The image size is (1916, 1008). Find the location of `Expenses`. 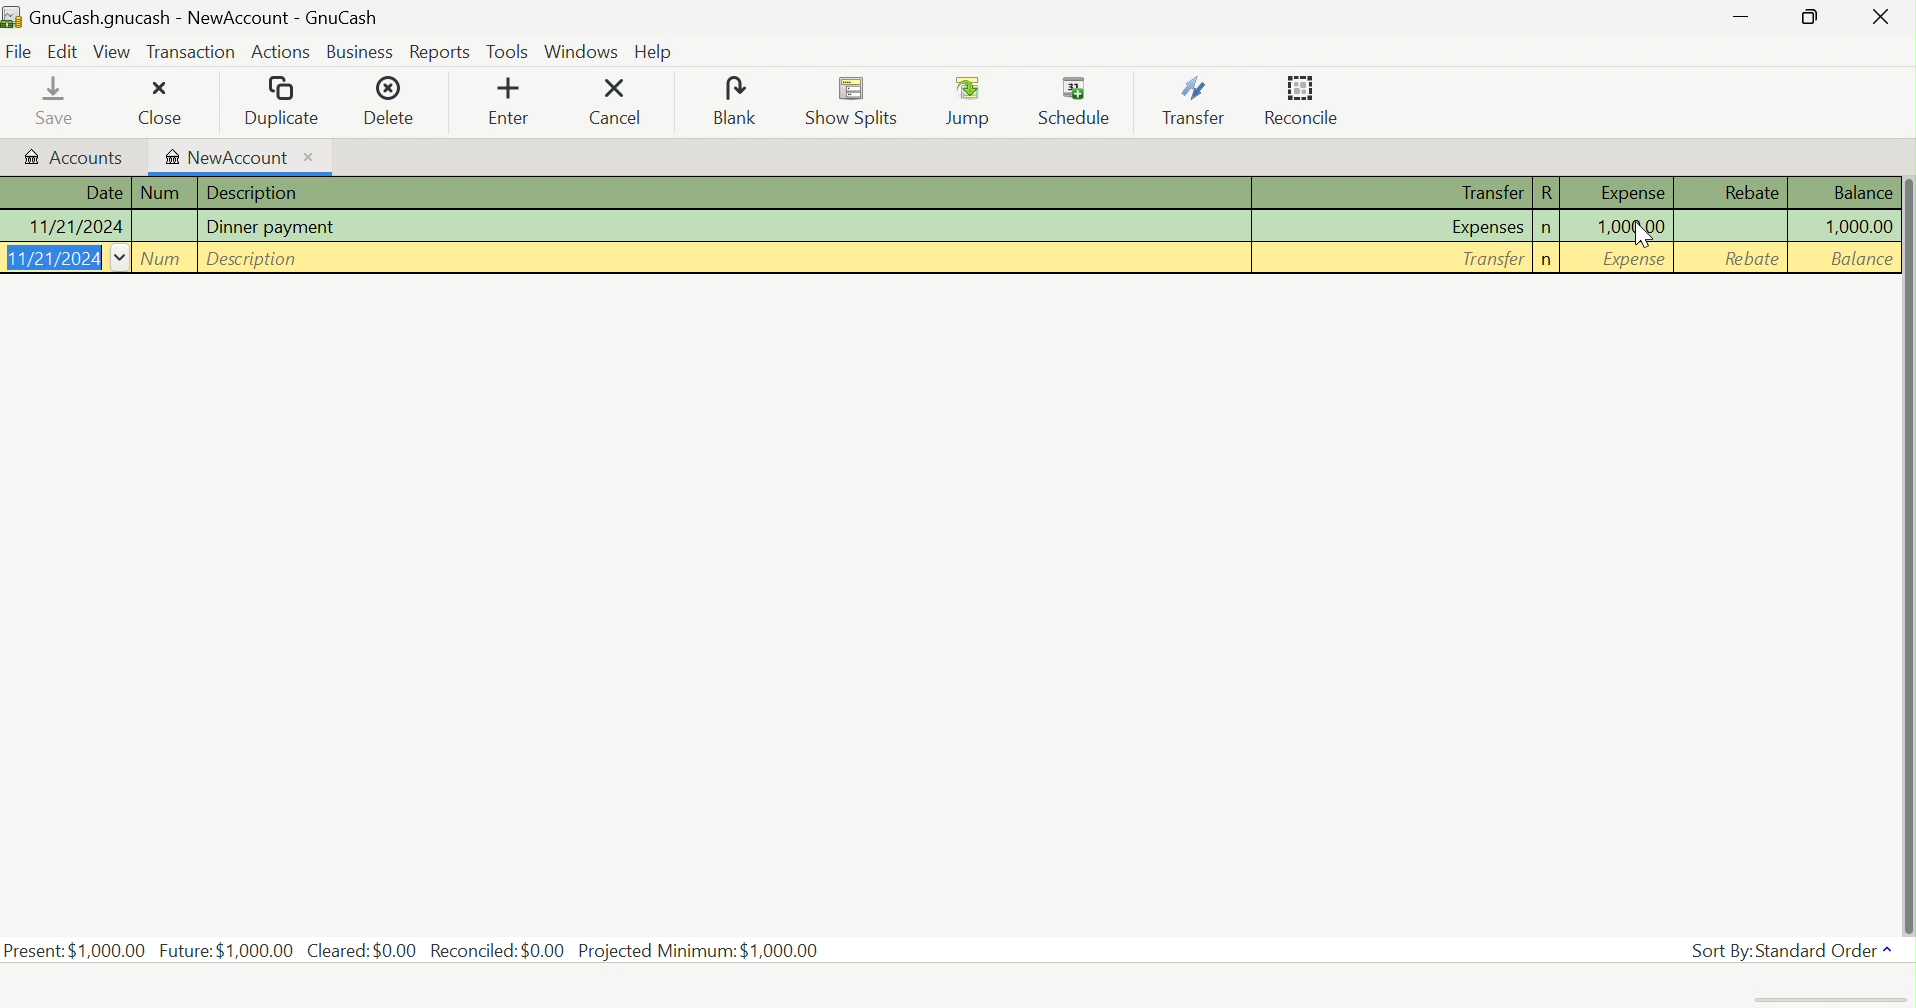

Expenses is located at coordinates (1488, 226).